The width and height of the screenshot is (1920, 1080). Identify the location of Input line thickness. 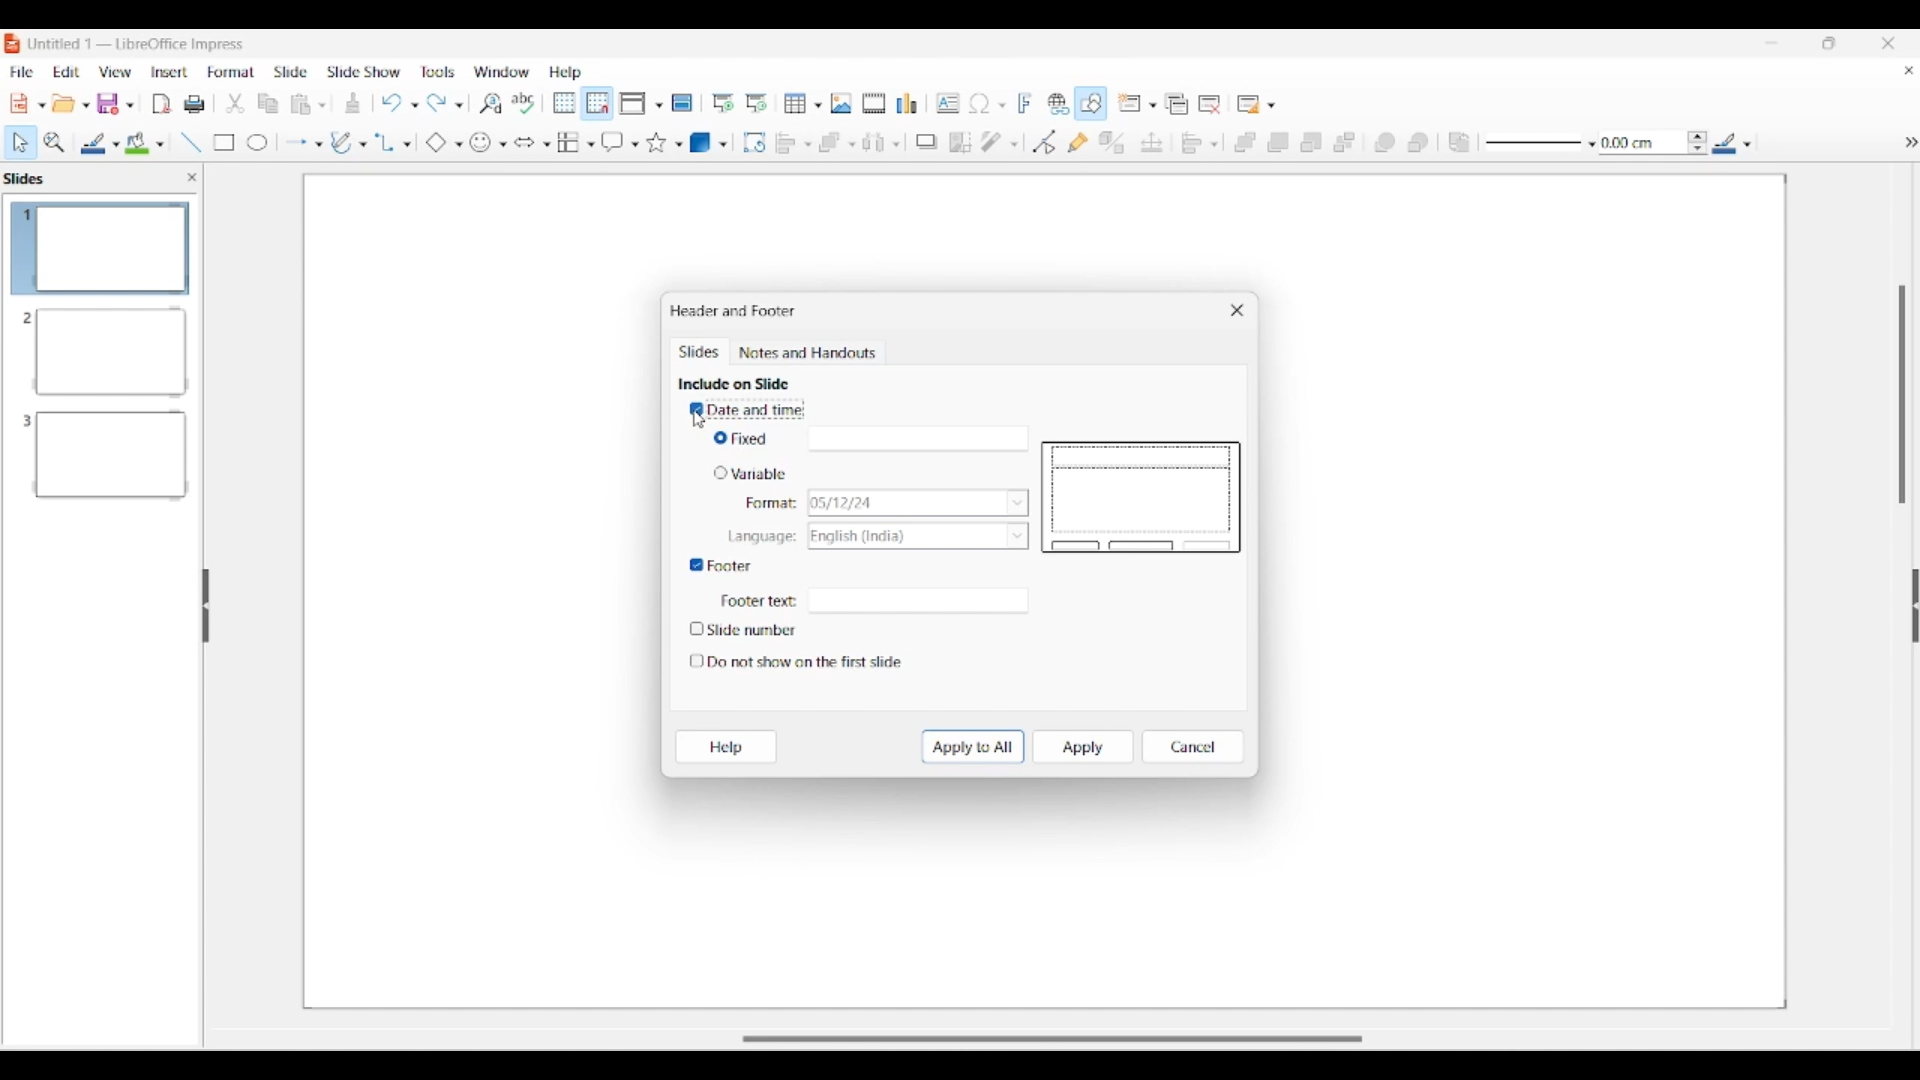
(1642, 143).